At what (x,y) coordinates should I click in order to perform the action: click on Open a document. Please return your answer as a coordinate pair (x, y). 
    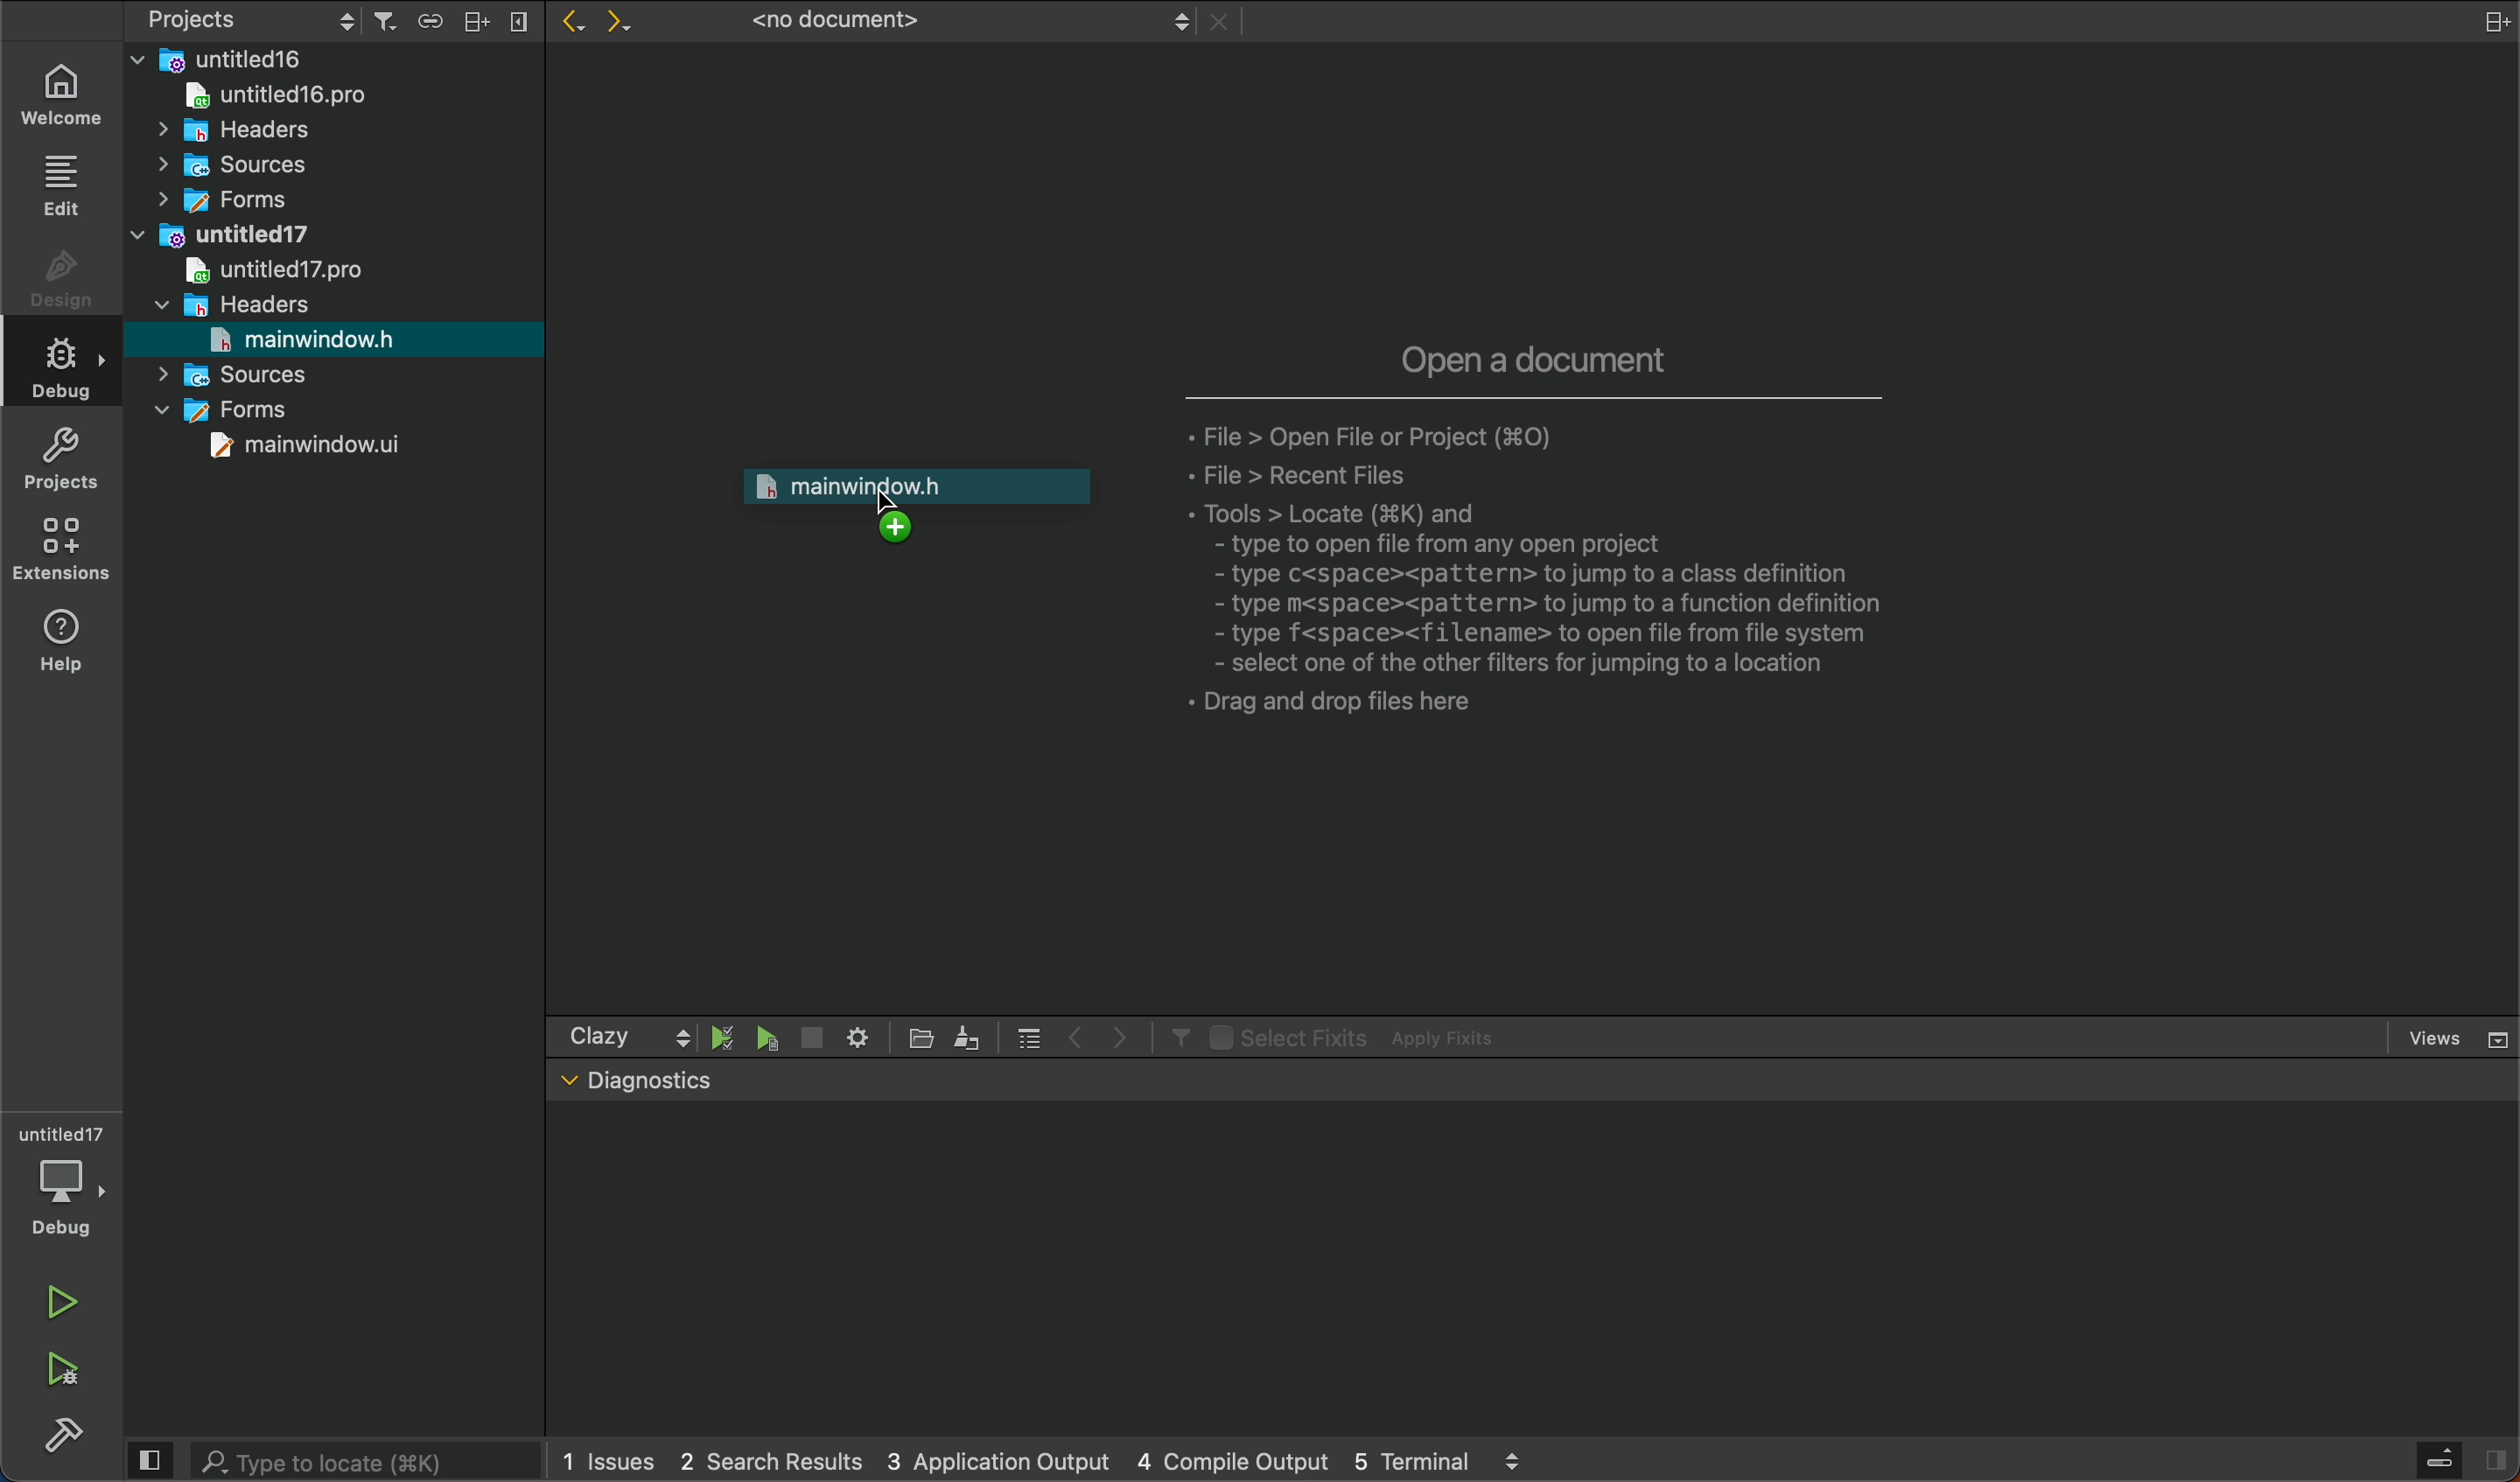
    Looking at the image, I should click on (1537, 355).